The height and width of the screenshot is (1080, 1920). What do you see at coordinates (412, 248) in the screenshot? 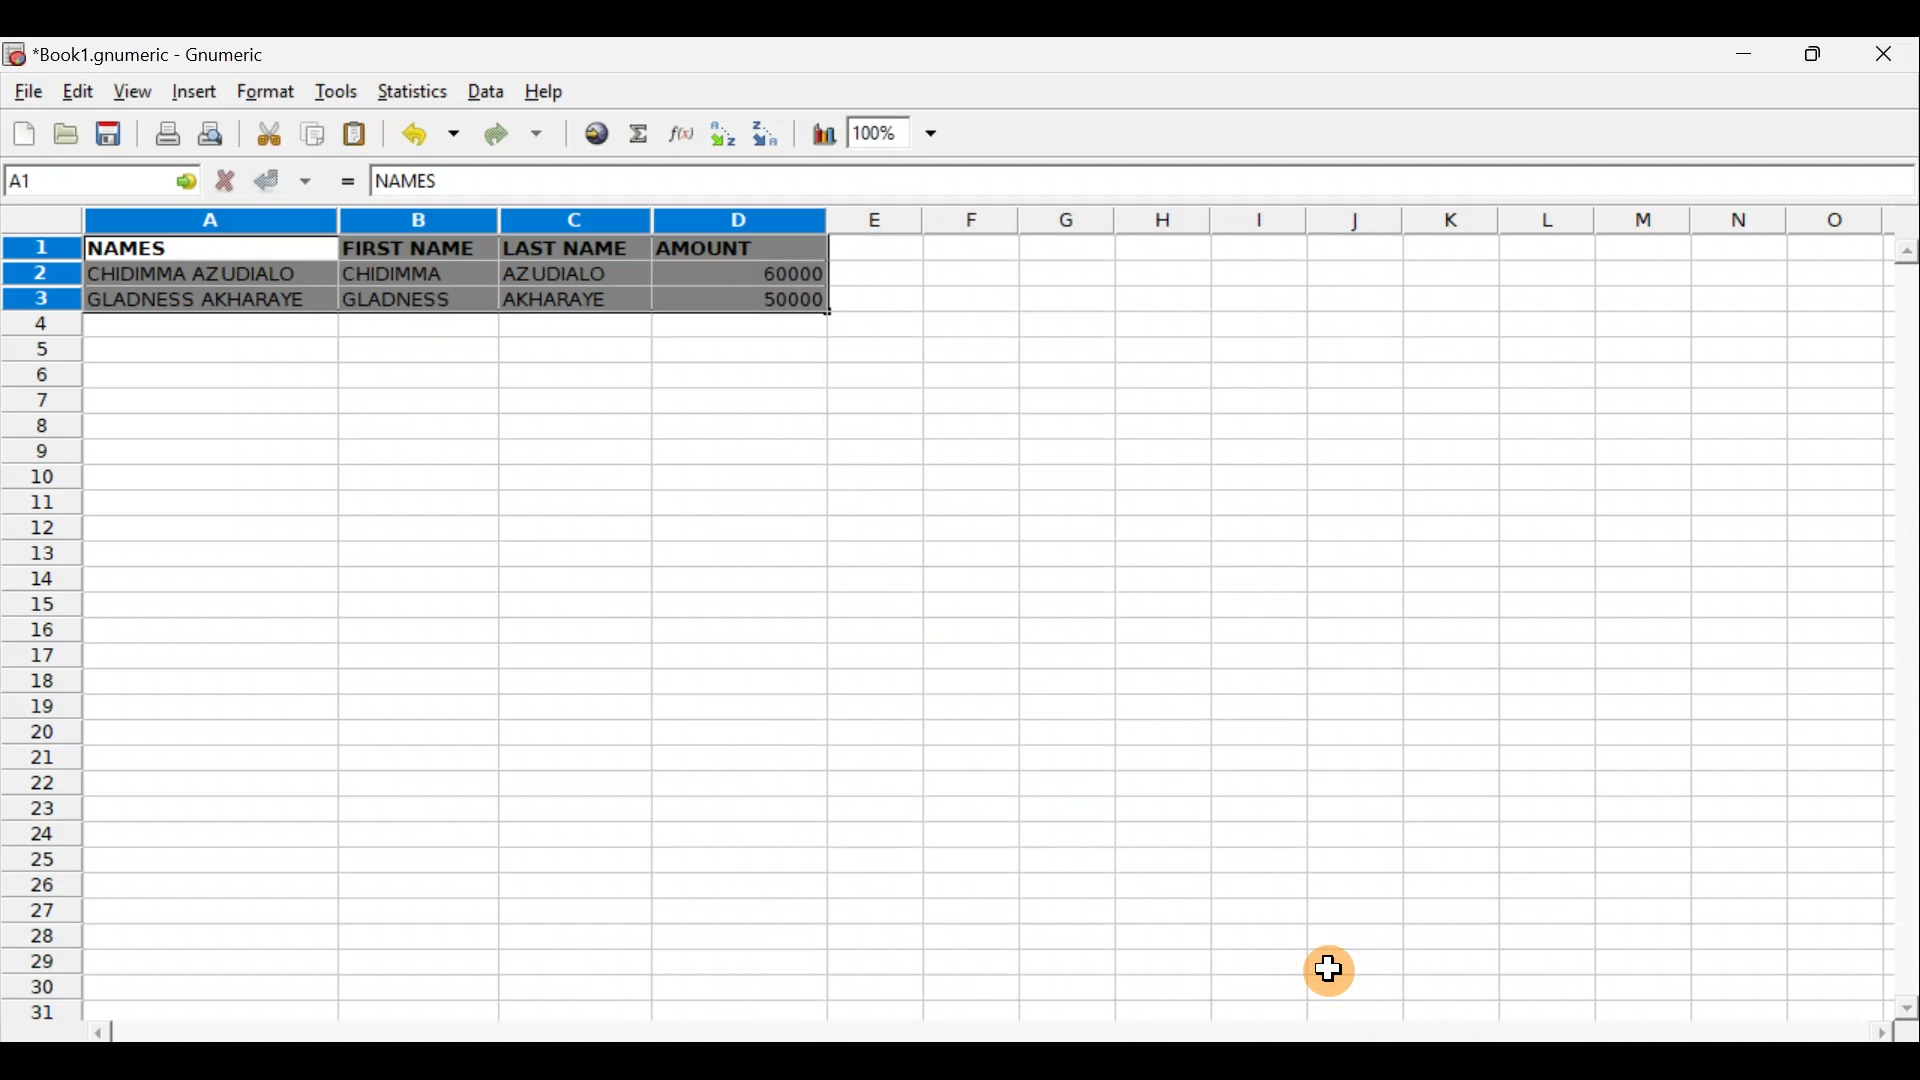
I see `FIRST NAME` at bounding box center [412, 248].